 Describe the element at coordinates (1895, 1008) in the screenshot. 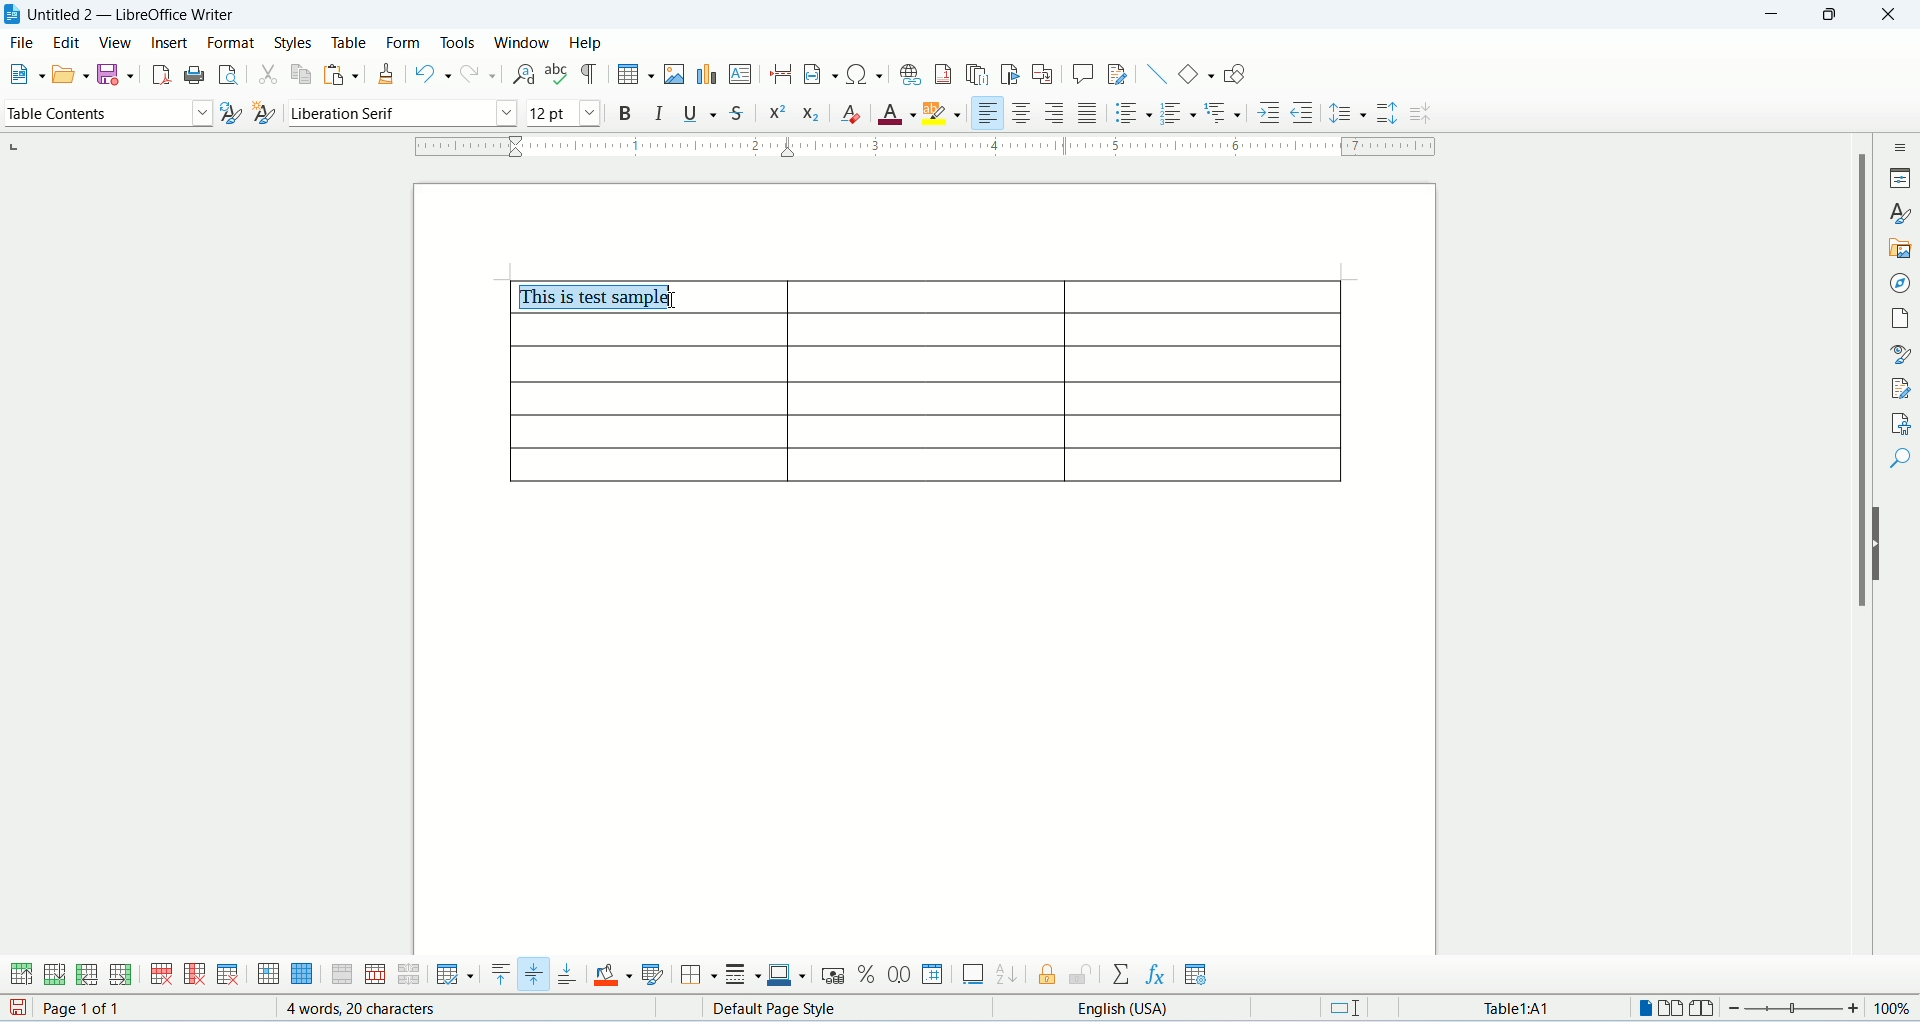

I see `zoom percemt` at that location.